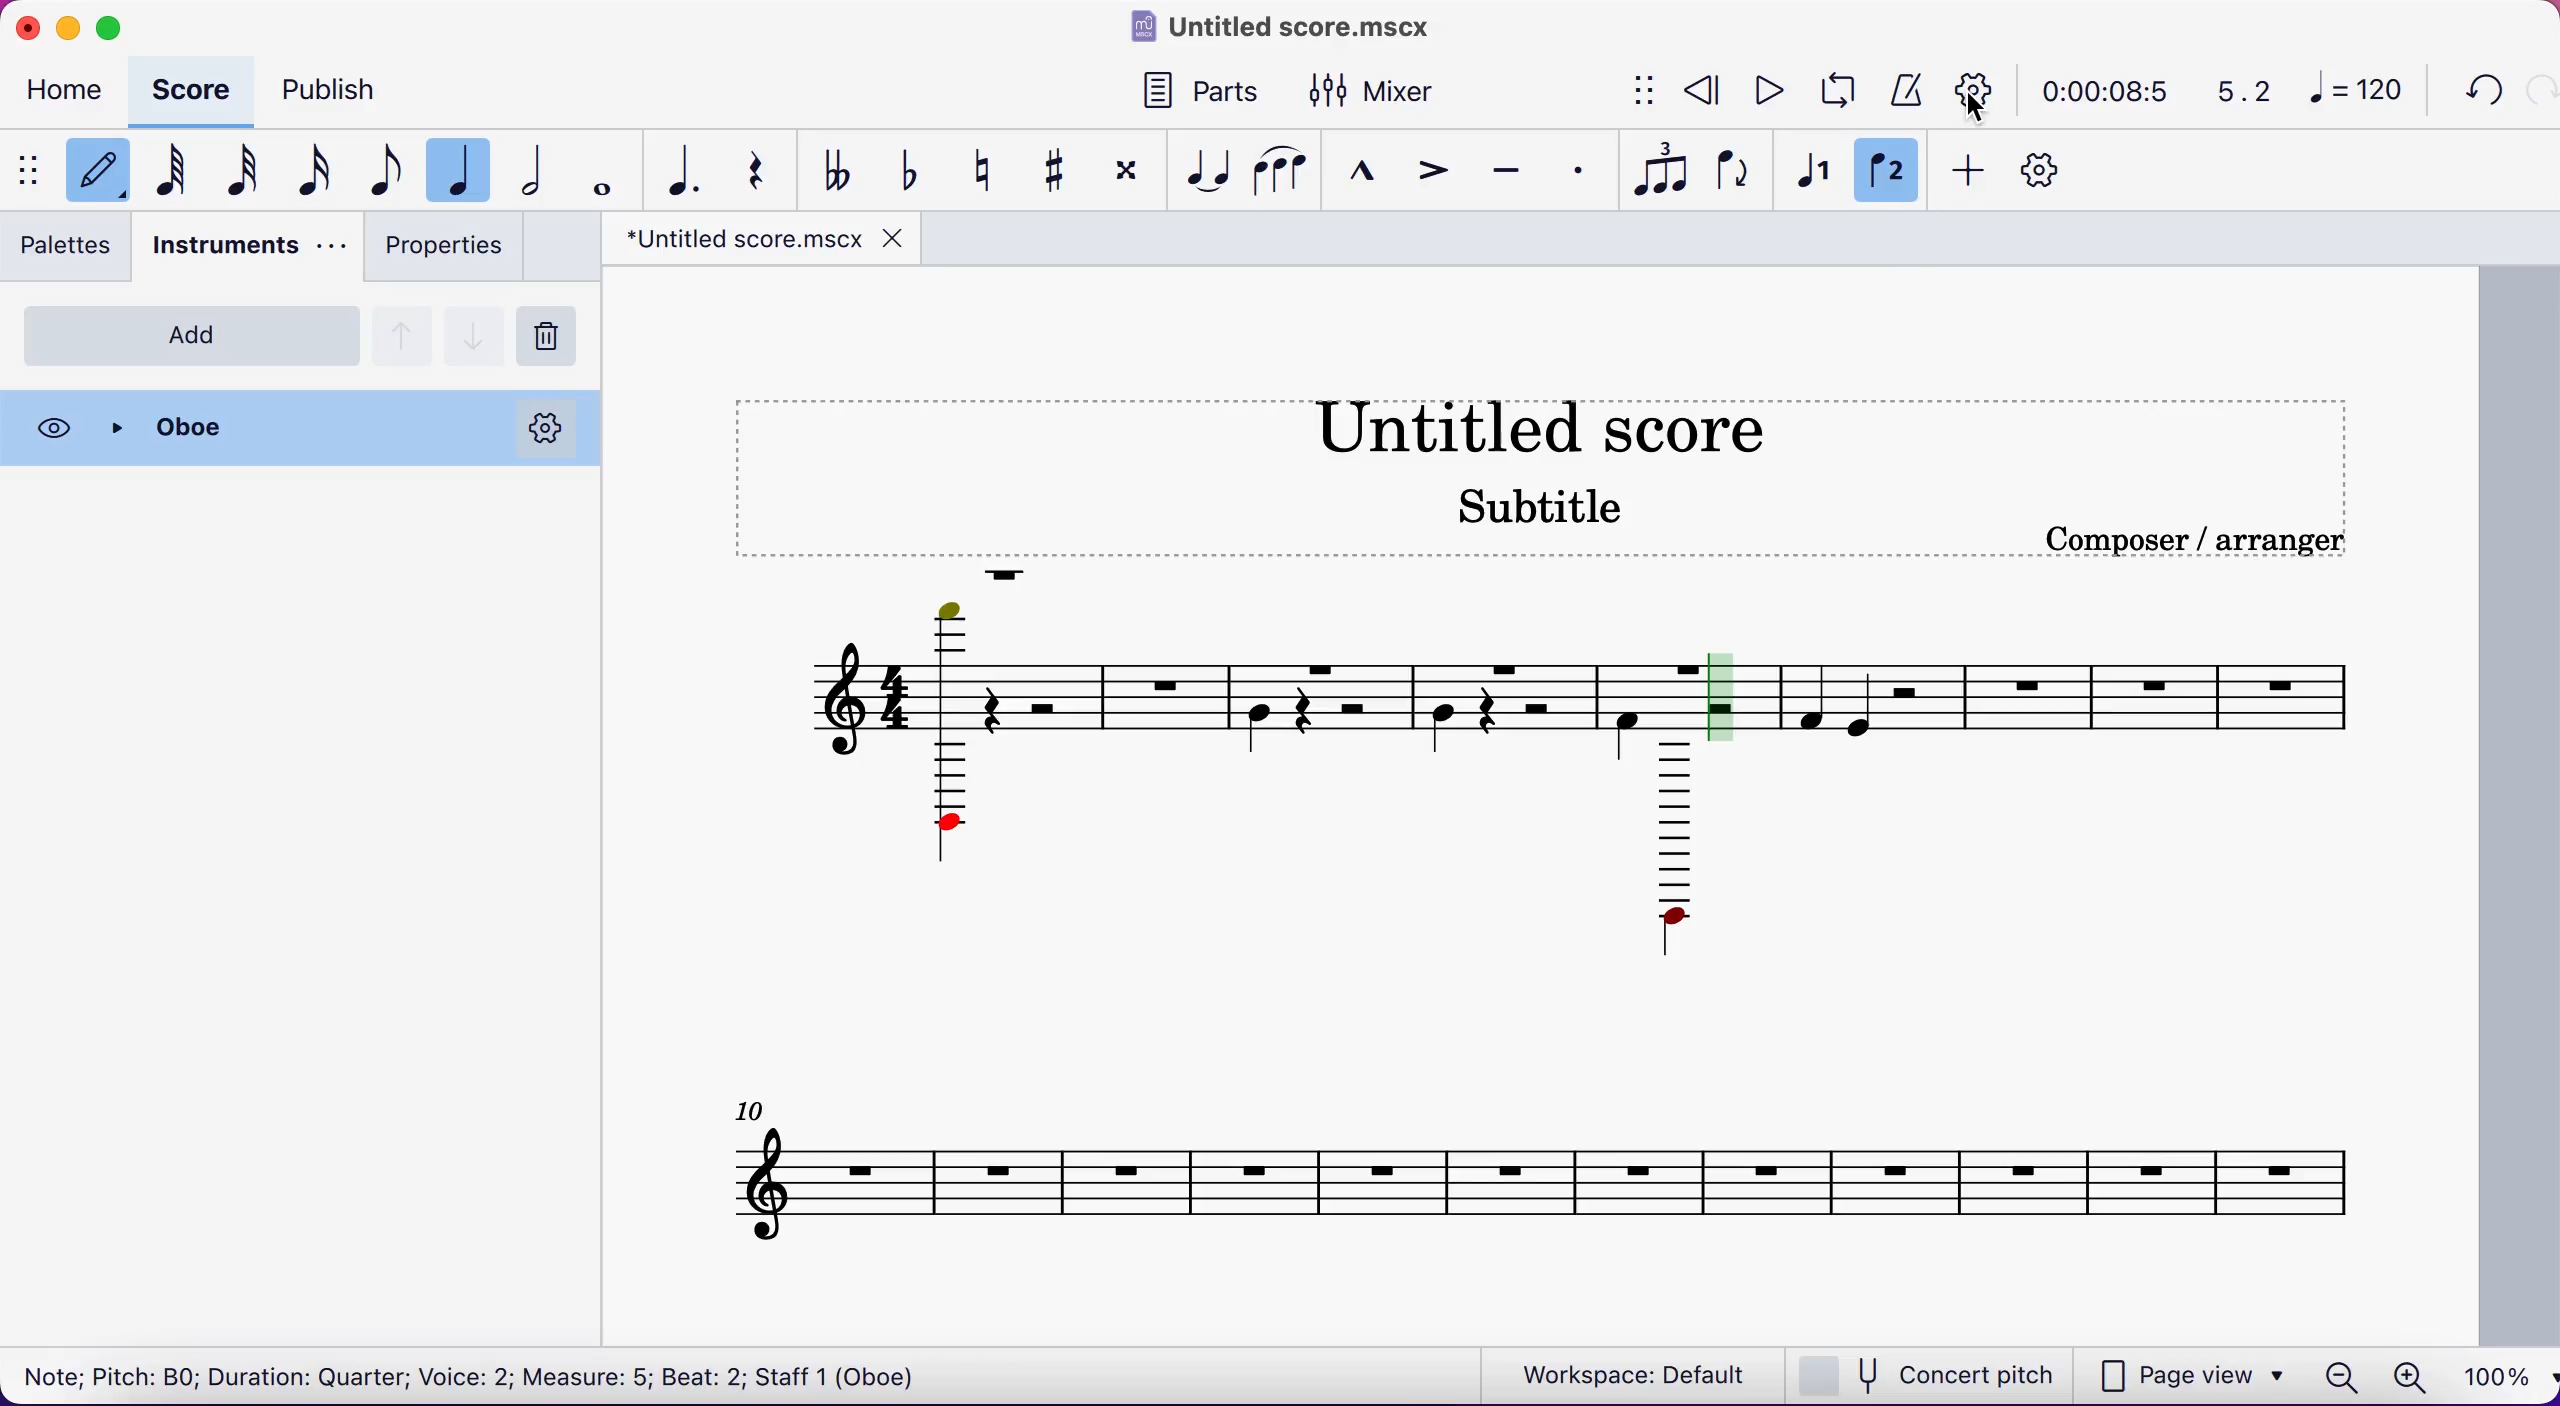  Describe the element at coordinates (1640, 1375) in the screenshot. I see `workspace: default` at that location.